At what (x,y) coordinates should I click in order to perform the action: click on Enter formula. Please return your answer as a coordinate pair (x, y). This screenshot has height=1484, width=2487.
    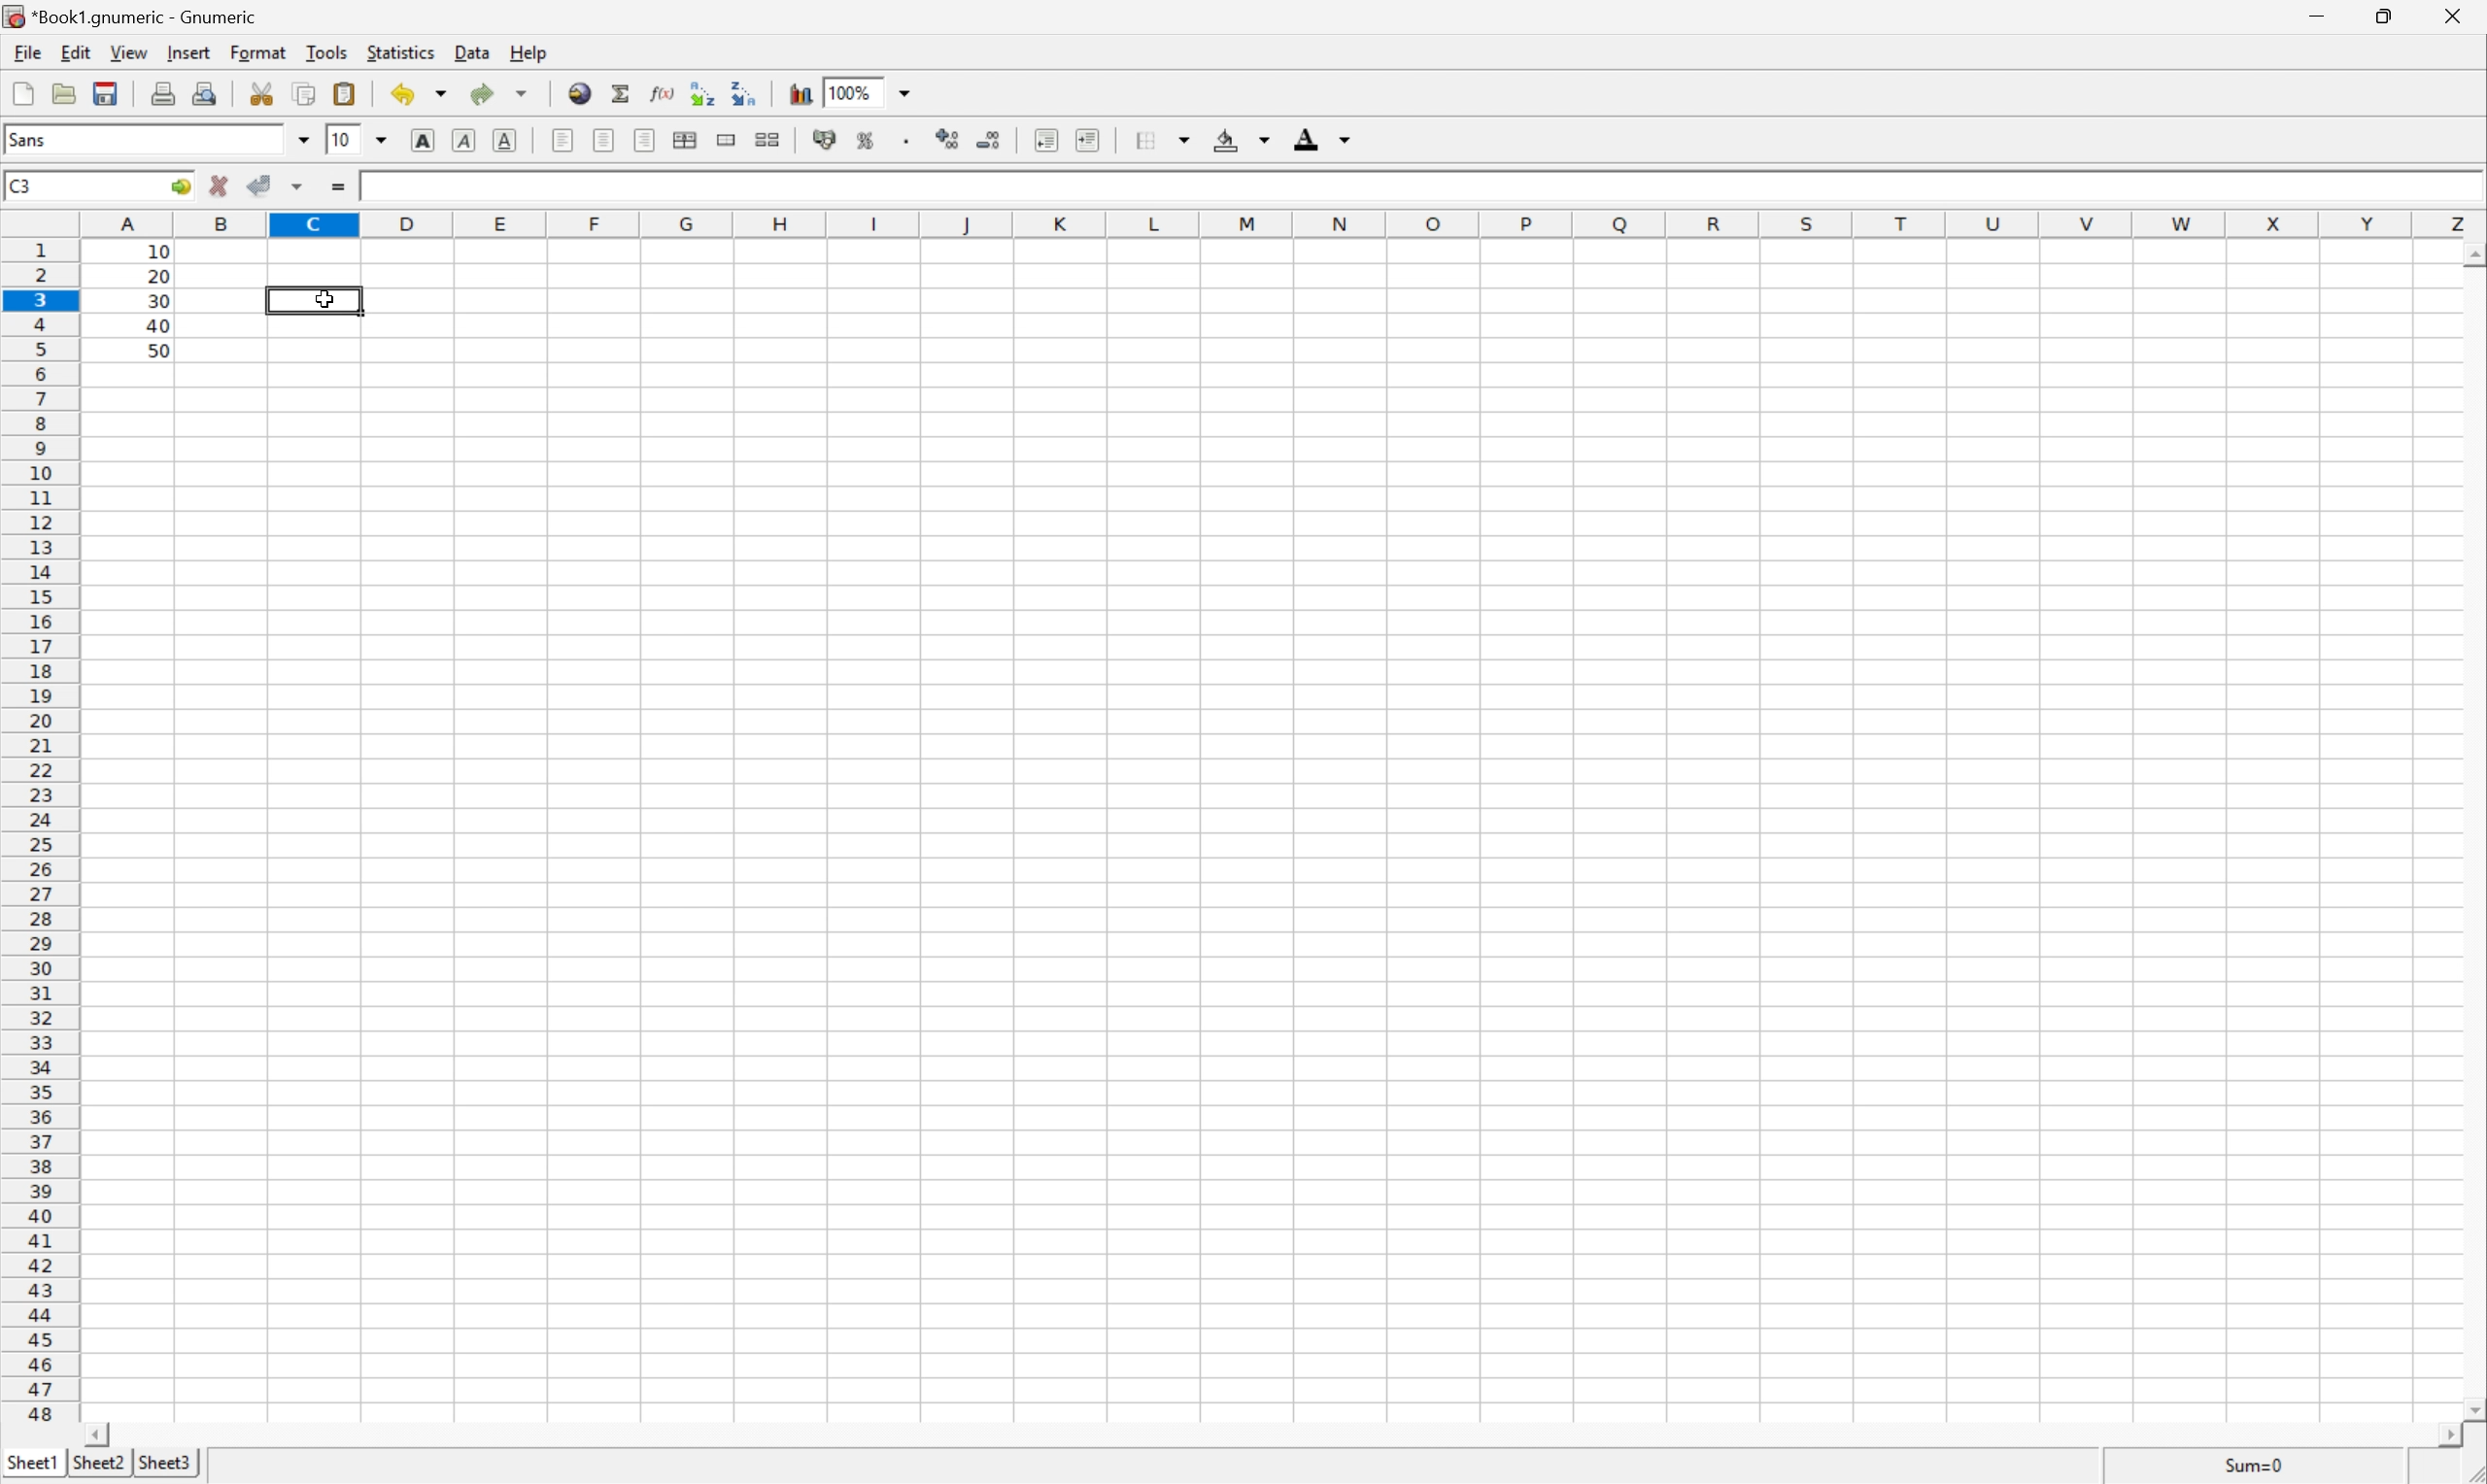
    Looking at the image, I should click on (337, 188).